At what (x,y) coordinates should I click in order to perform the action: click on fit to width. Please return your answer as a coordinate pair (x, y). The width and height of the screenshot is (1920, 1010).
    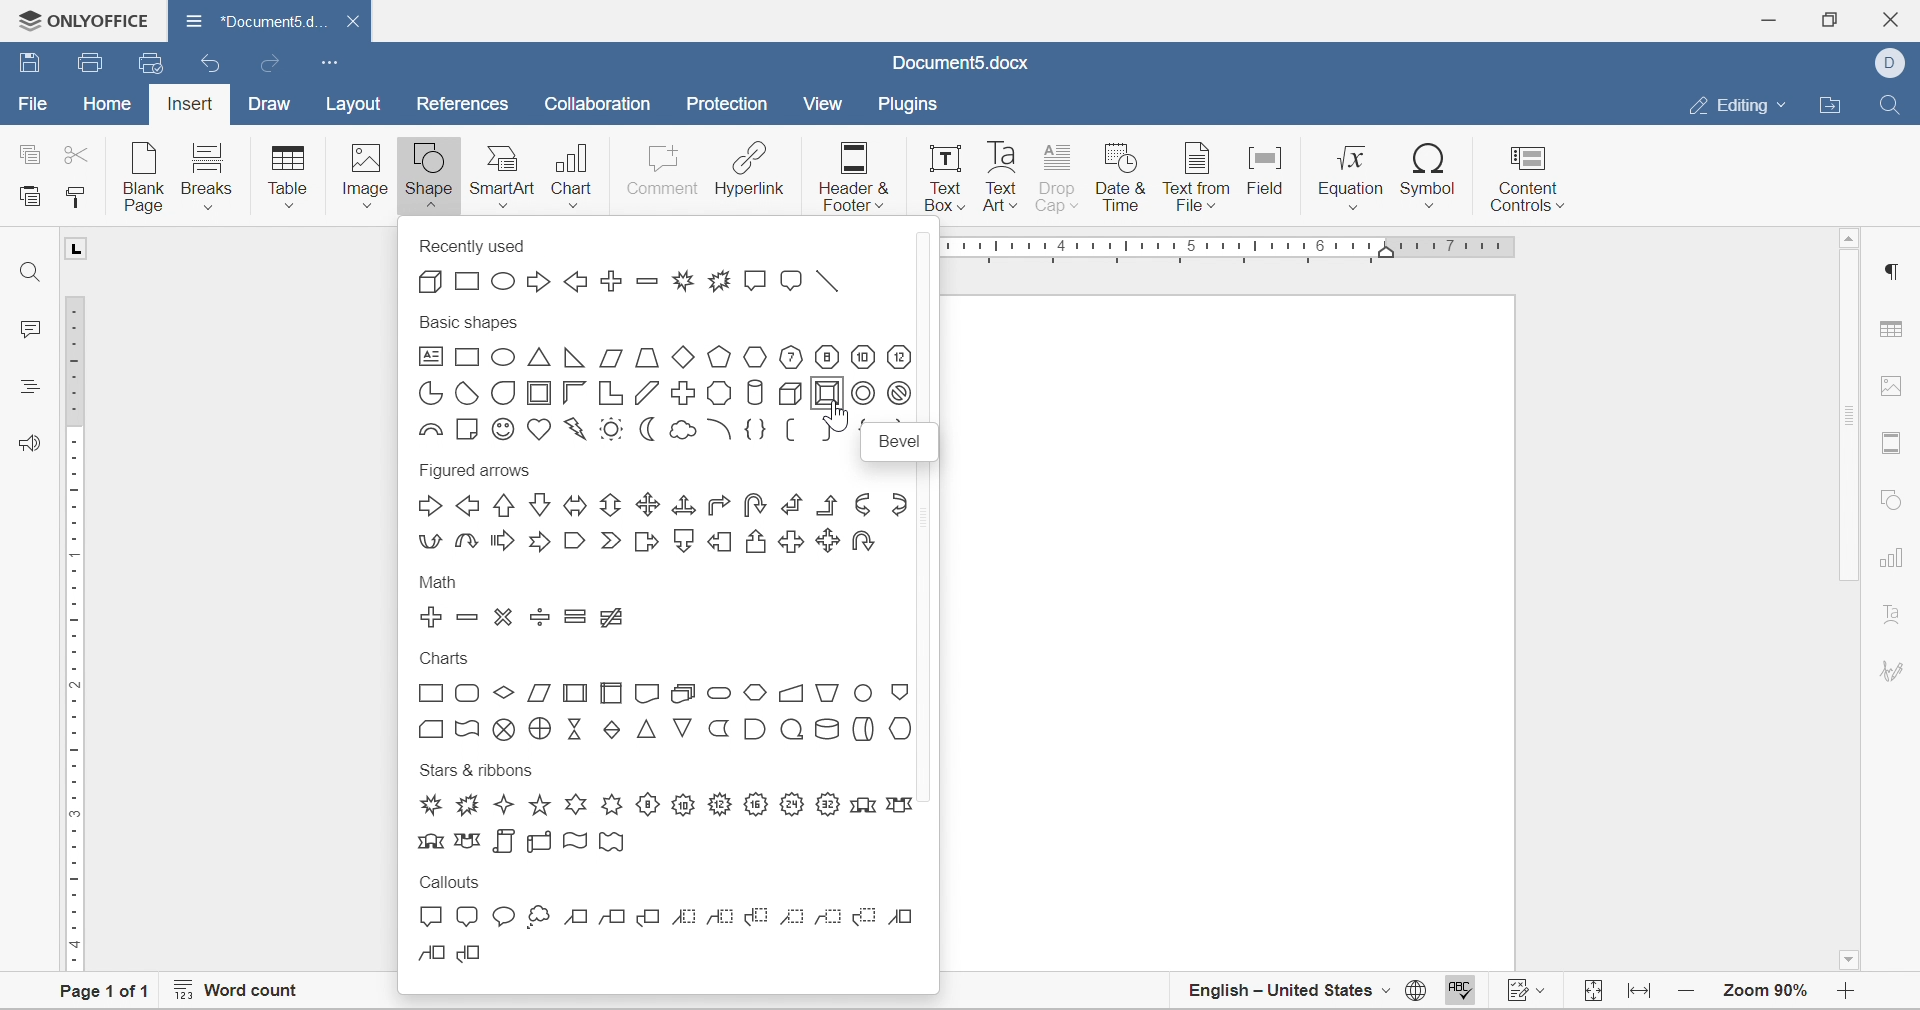
    Looking at the image, I should click on (1590, 993).